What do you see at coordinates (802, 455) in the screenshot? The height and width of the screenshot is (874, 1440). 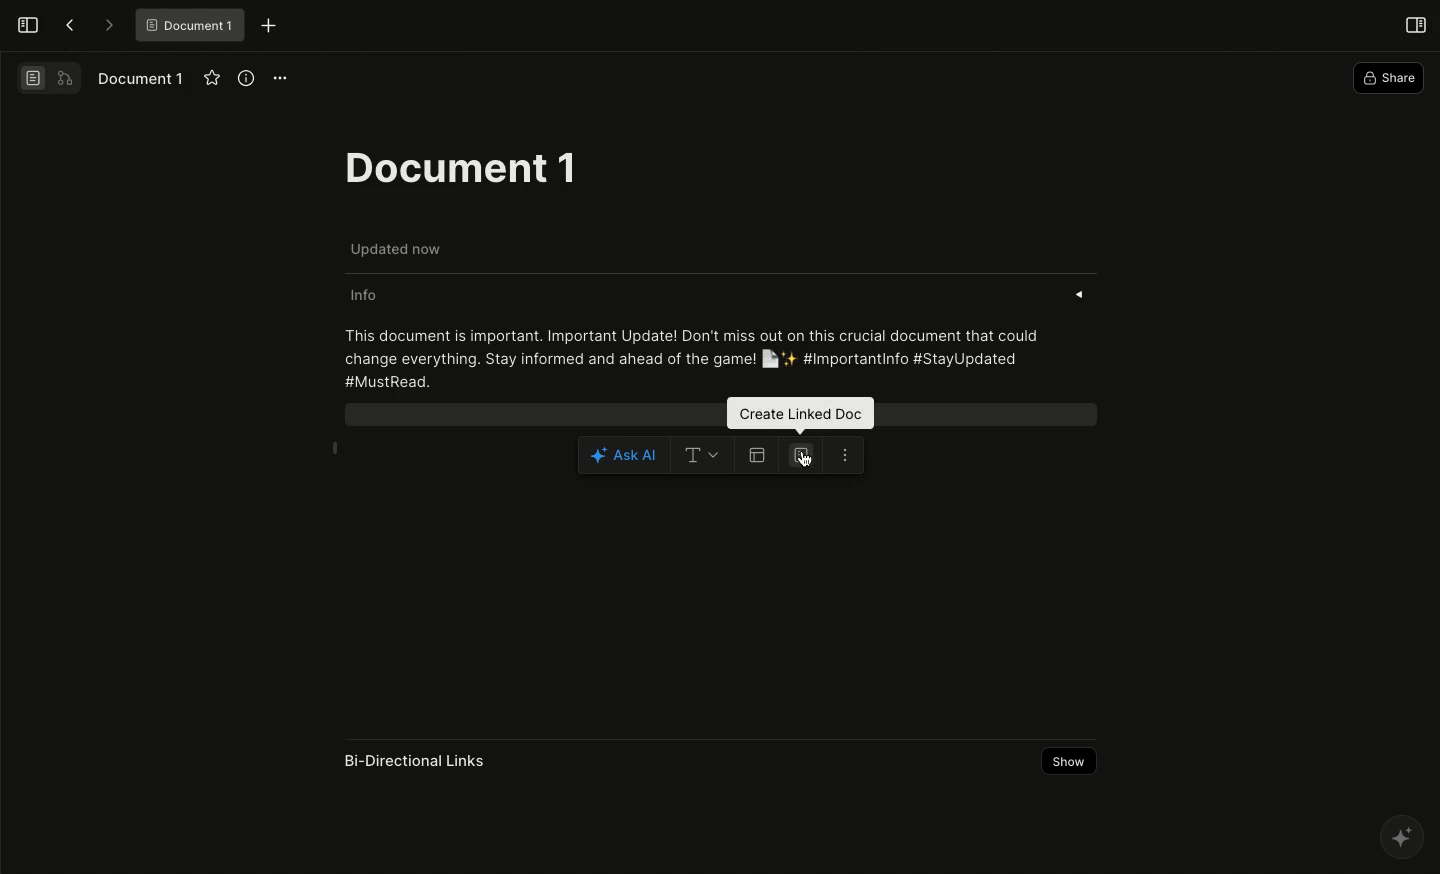 I see `Create linked doc` at bounding box center [802, 455].